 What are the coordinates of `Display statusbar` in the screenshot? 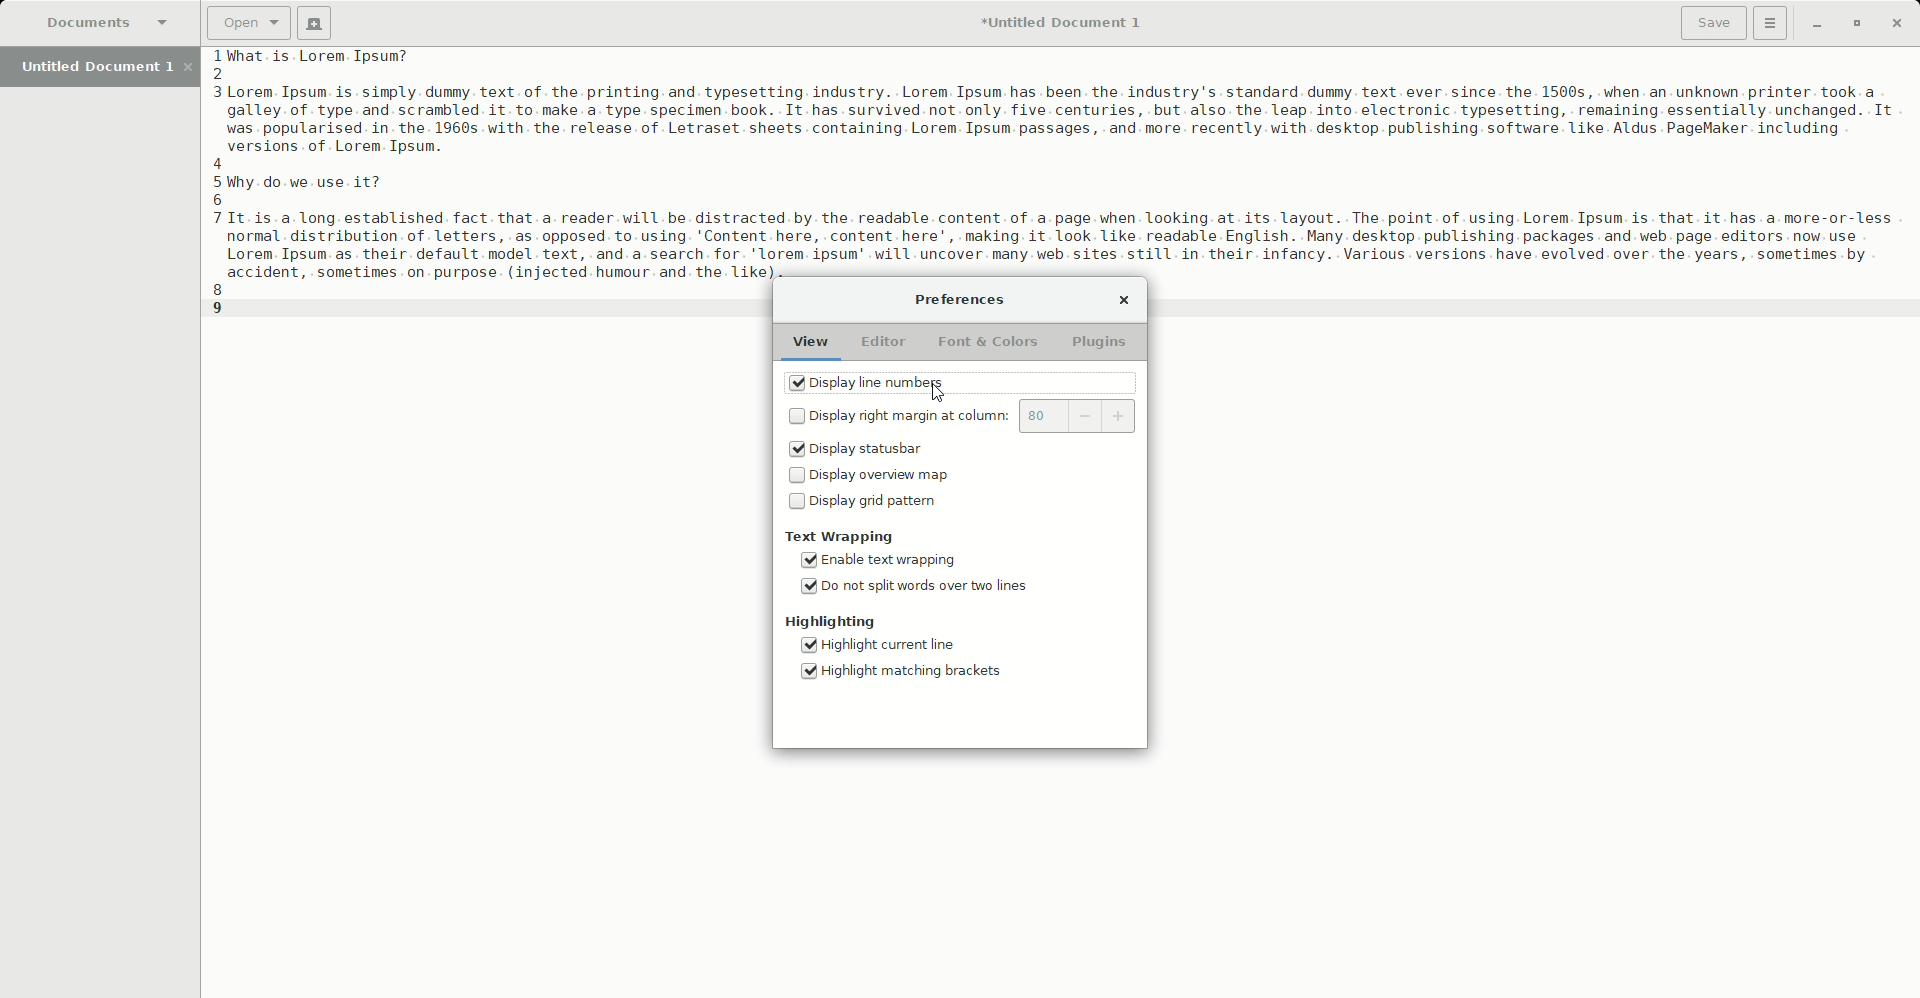 It's located at (860, 450).